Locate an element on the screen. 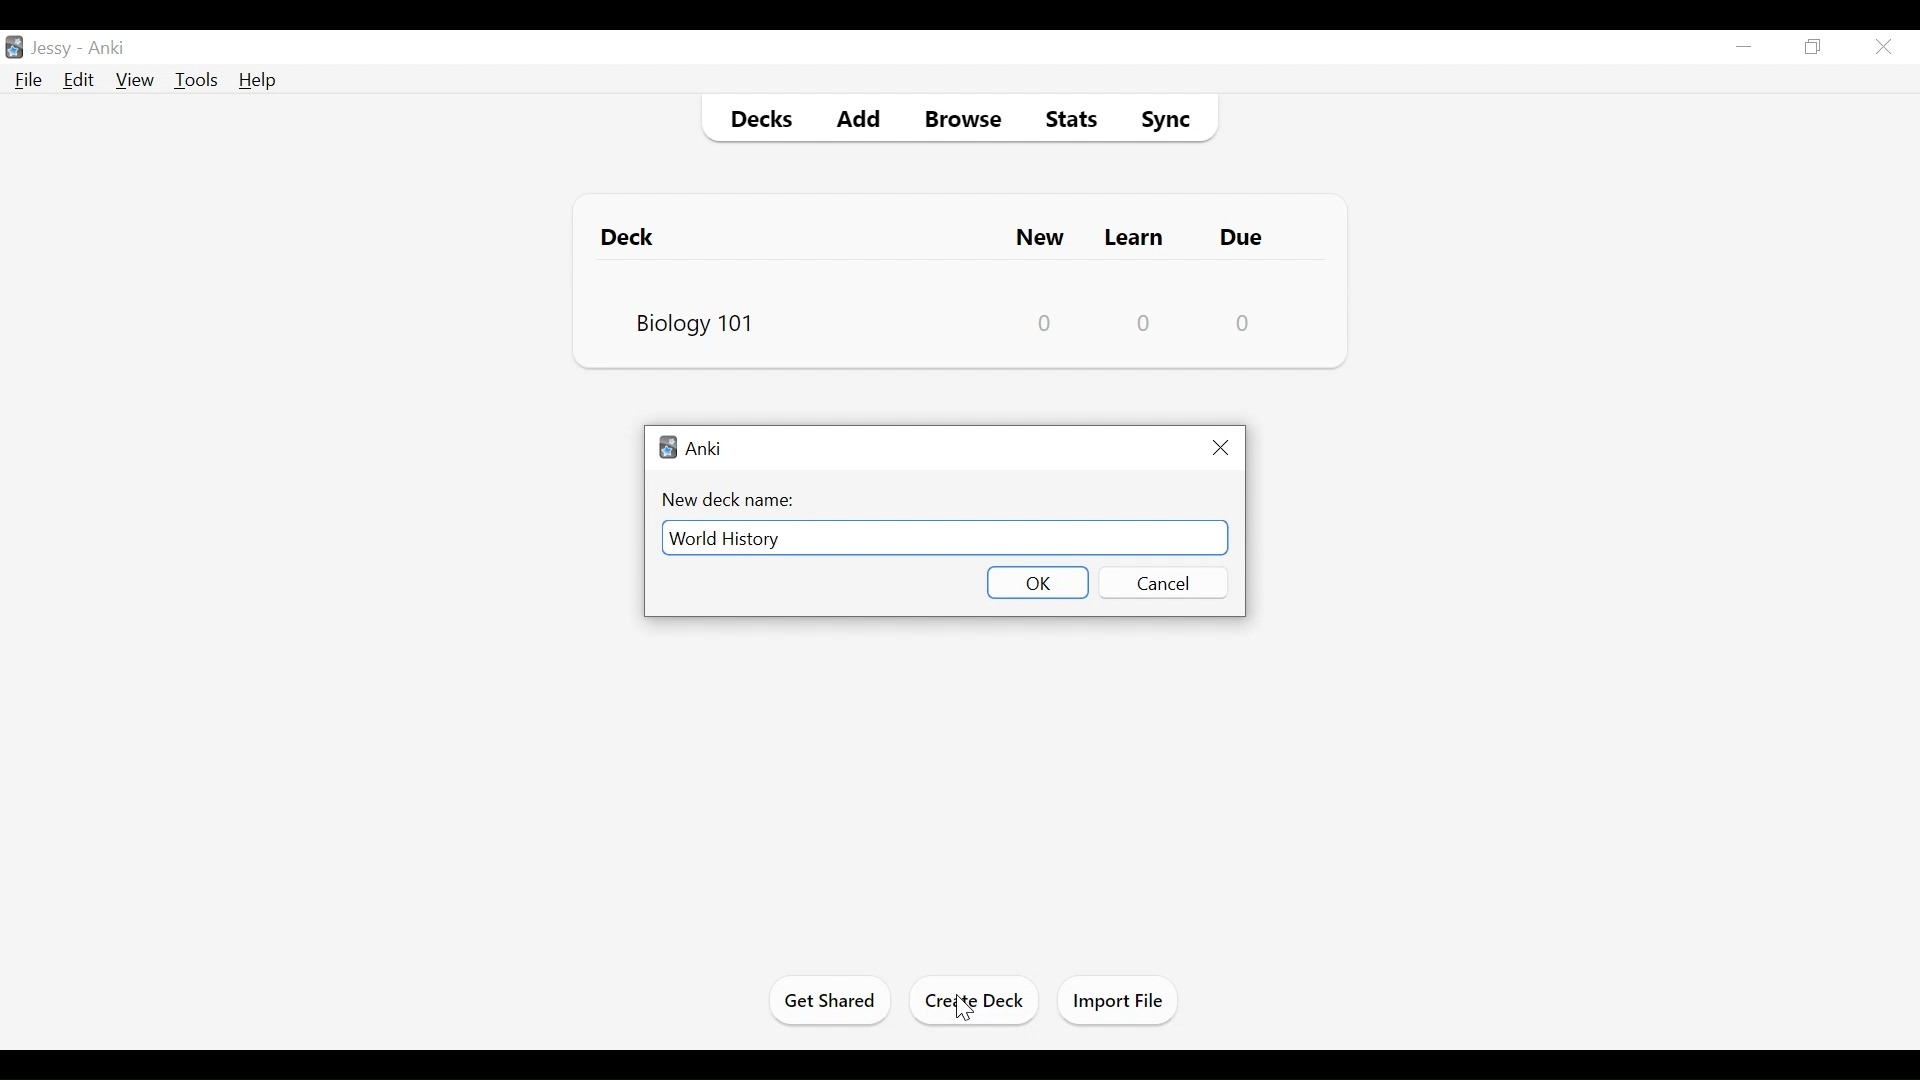 This screenshot has width=1920, height=1080. Sync is located at coordinates (1168, 116).